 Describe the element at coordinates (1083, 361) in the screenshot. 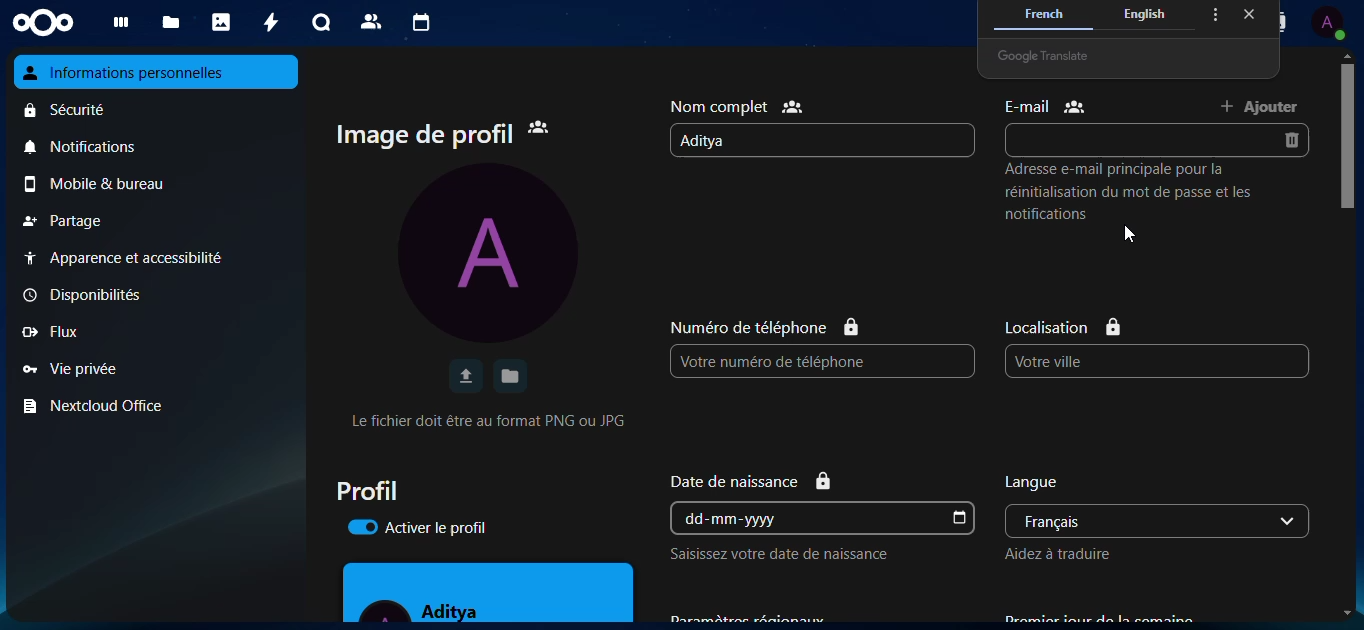

I see `votre ville` at that location.